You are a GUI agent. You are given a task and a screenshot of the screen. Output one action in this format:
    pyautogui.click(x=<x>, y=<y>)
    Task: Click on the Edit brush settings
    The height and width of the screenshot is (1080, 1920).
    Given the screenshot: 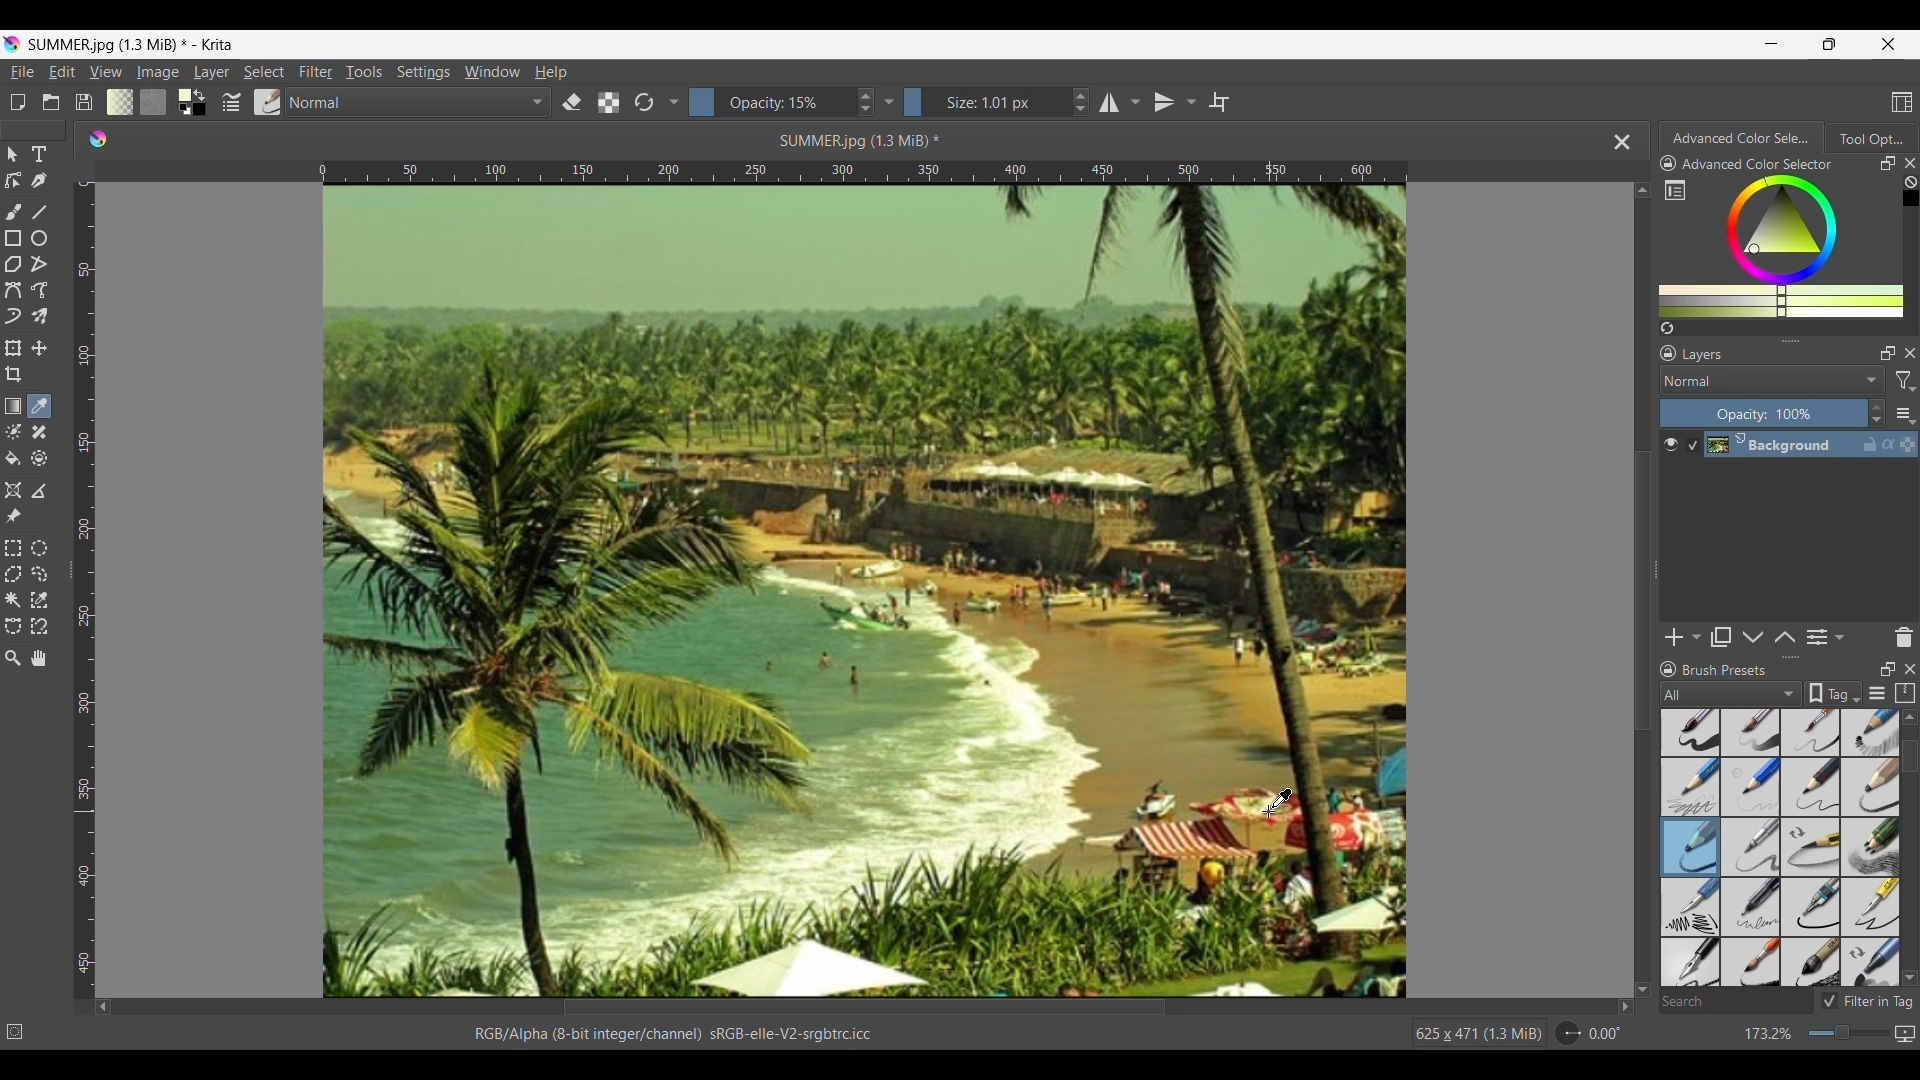 What is the action you would take?
    pyautogui.click(x=232, y=101)
    